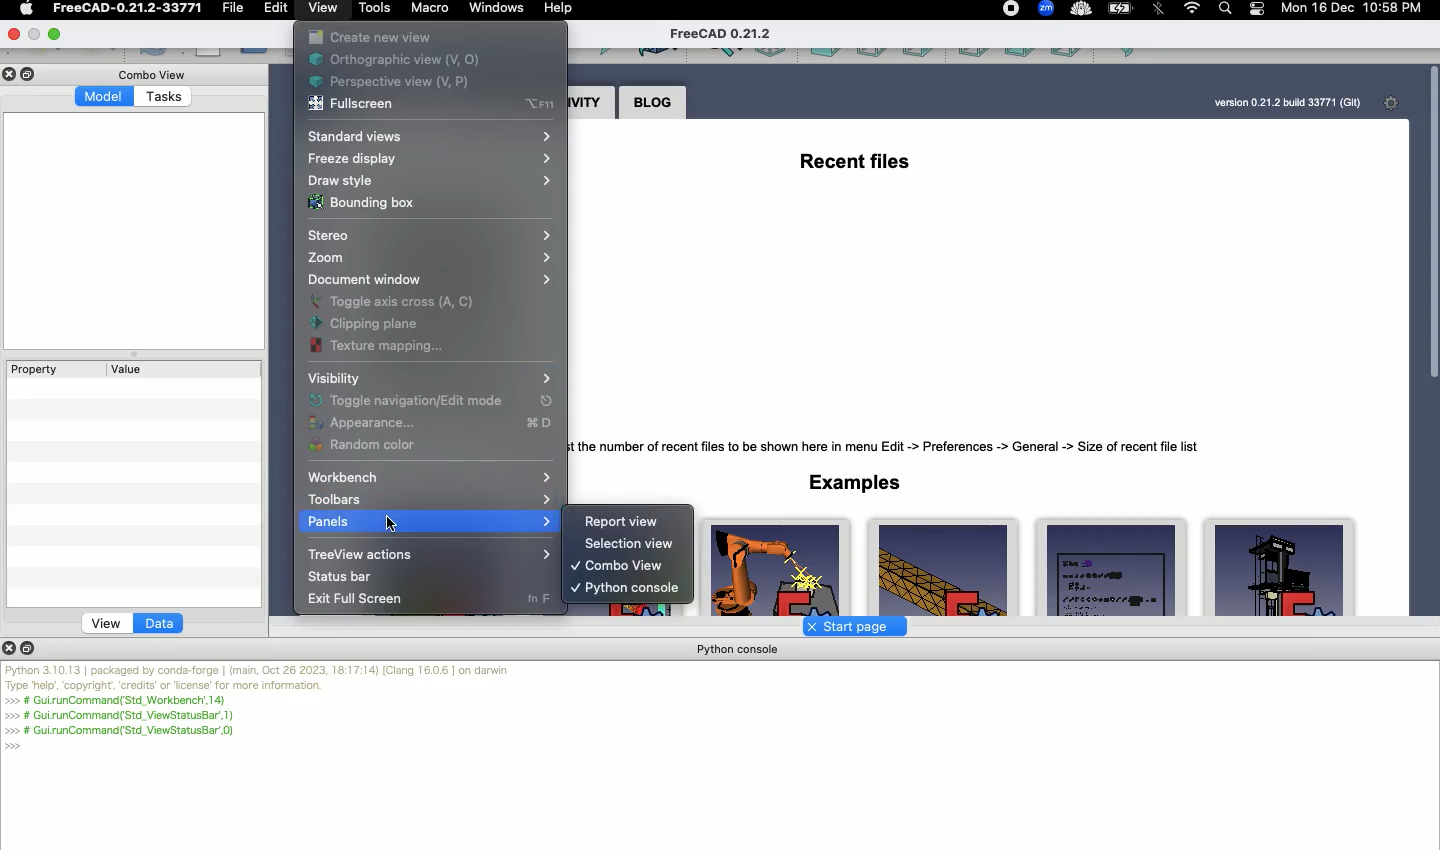 The width and height of the screenshot is (1440, 850). Describe the element at coordinates (376, 347) in the screenshot. I see `Texture mapping` at that location.